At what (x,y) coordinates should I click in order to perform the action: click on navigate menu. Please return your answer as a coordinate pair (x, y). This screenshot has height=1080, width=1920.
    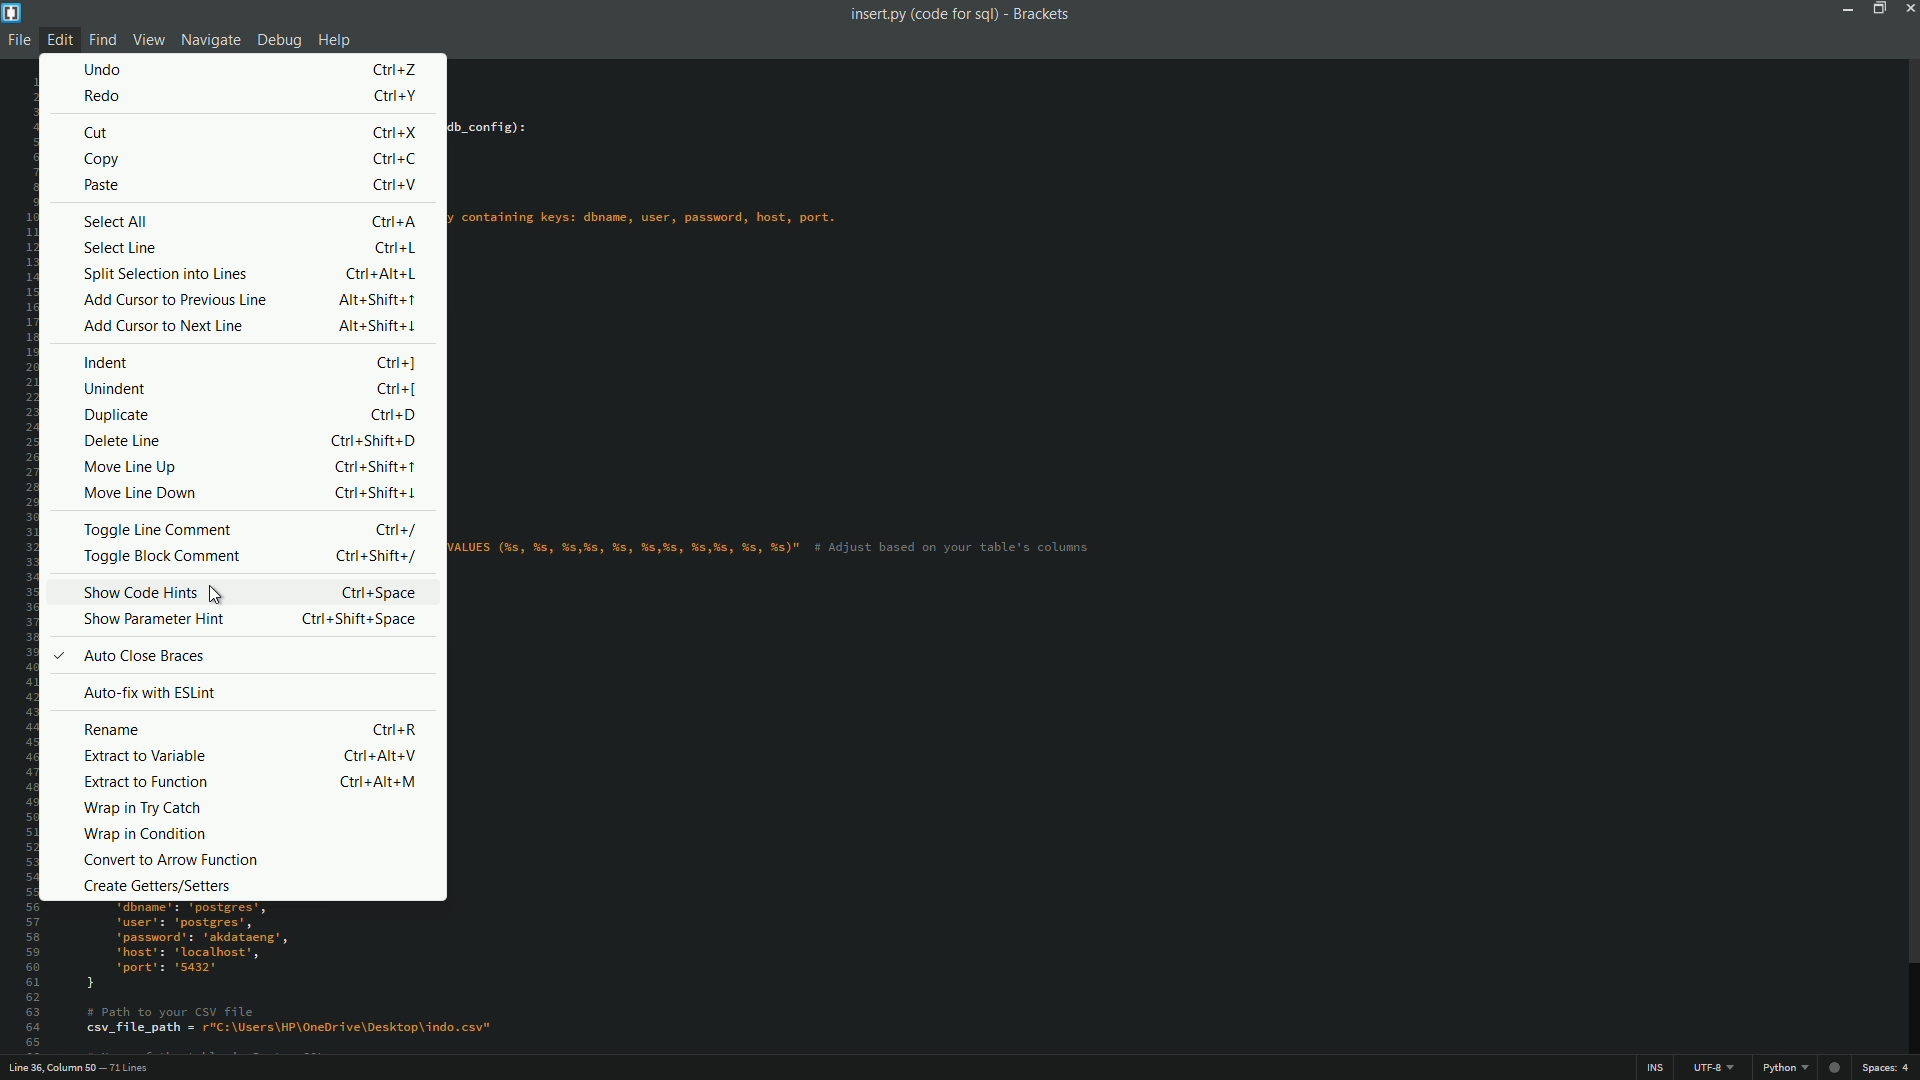
    Looking at the image, I should click on (208, 39).